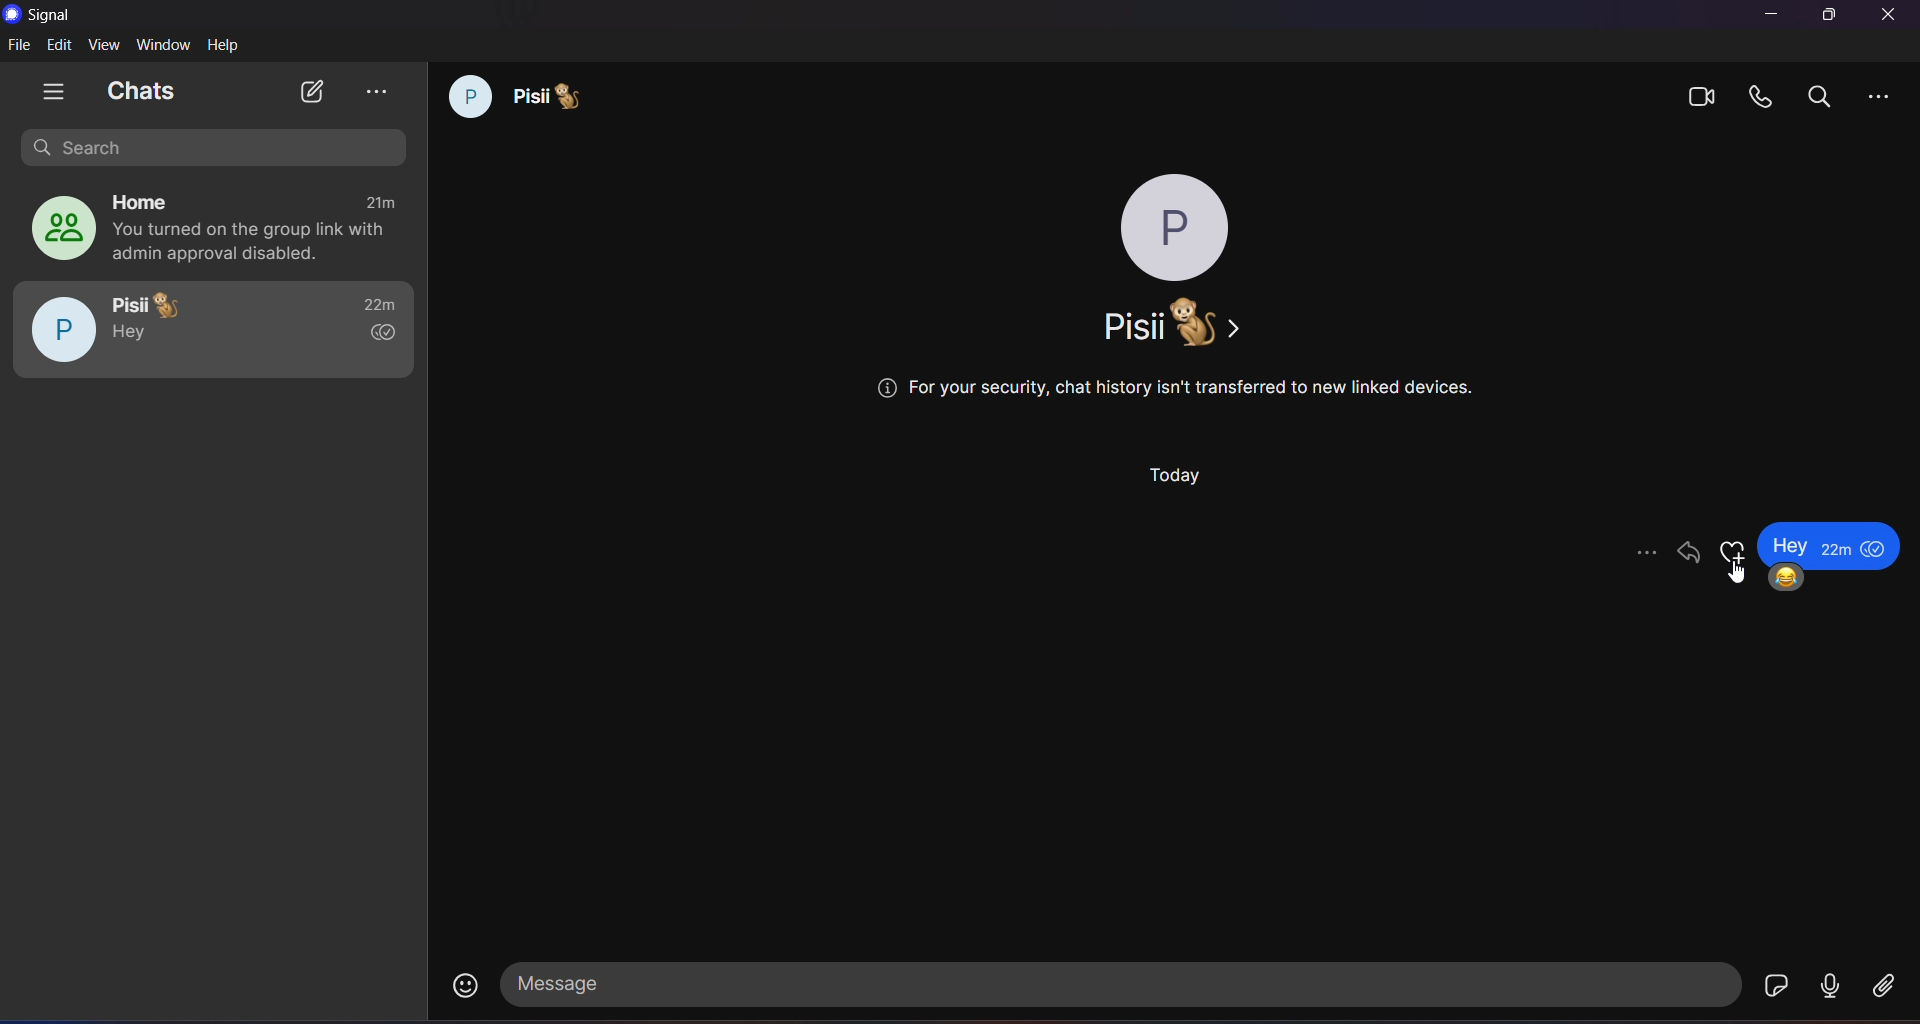 Image resolution: width=1920 pixels, height=1024 pixels. Describe the element at coordinates (1738, 572) in the screenshot. I see `Cursor` at that location.